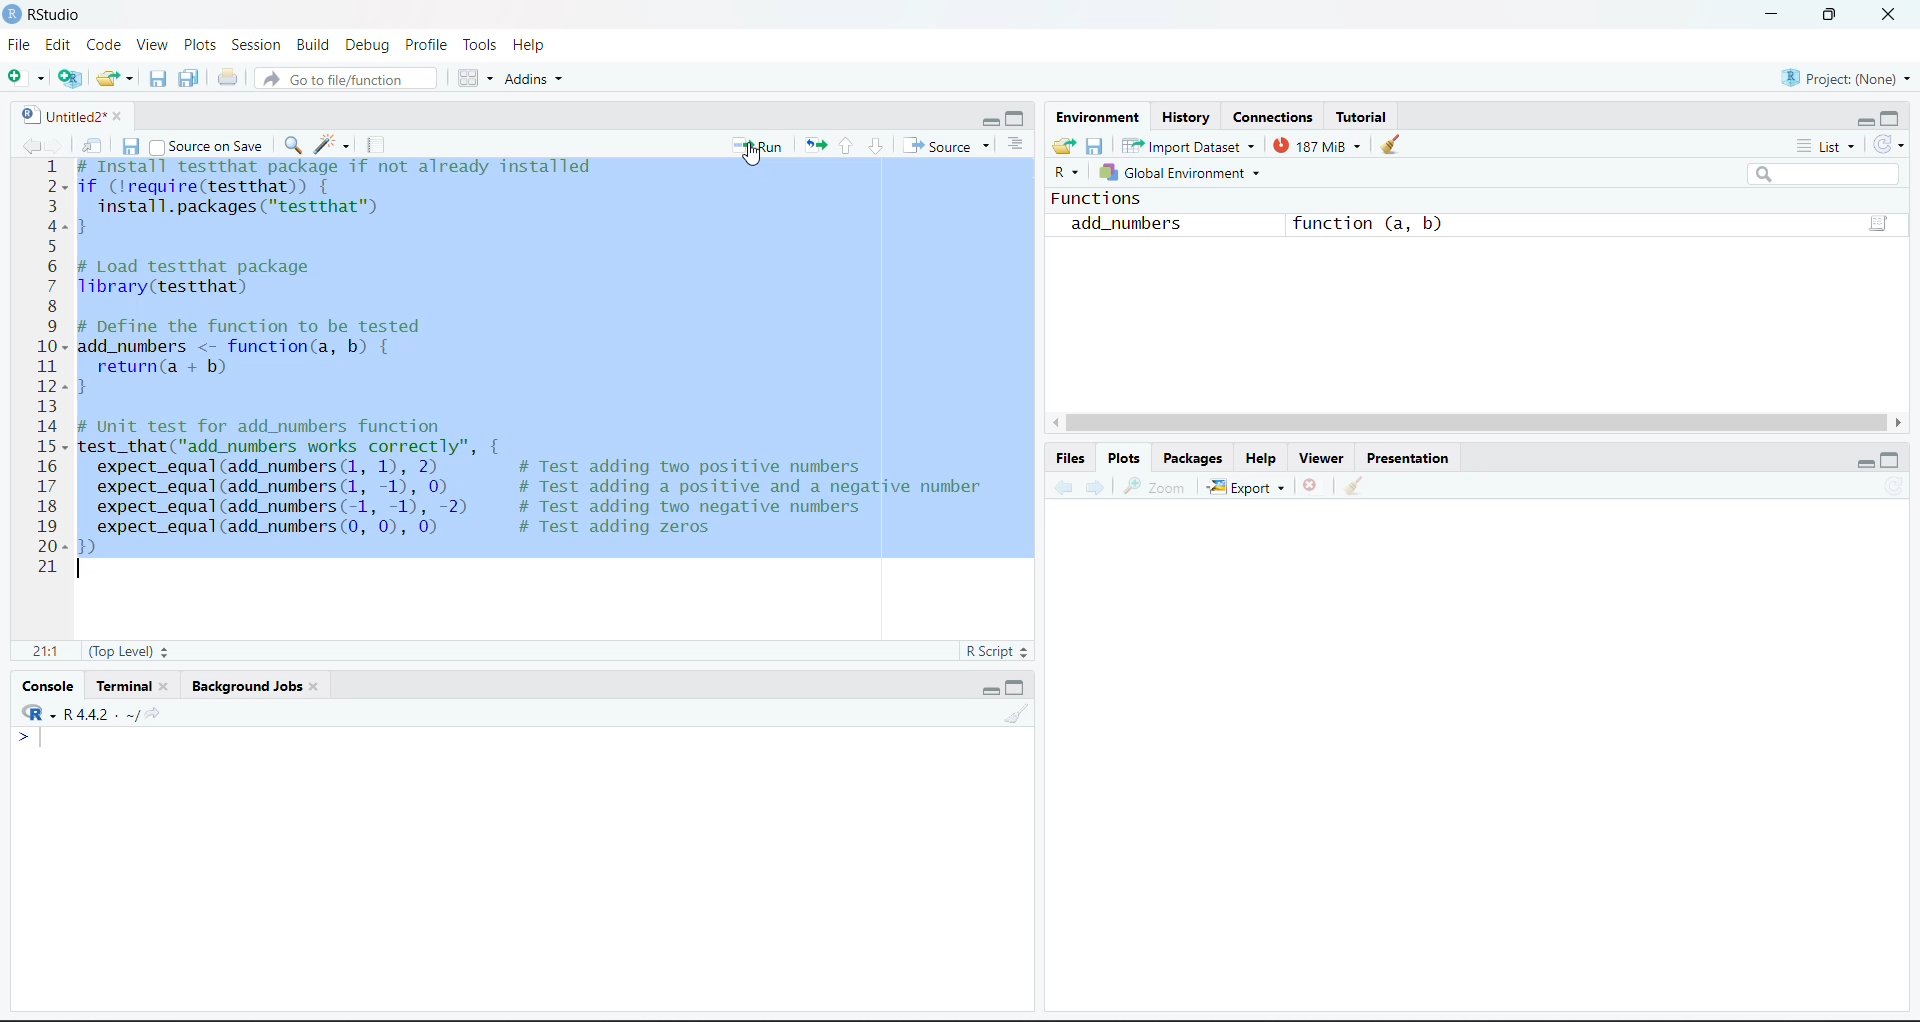 The image size is (1920, 1022). What do you see at coordinates (1410, 458) in the screenshot?
I see `Presentation` at bounding box center [1410, 458].